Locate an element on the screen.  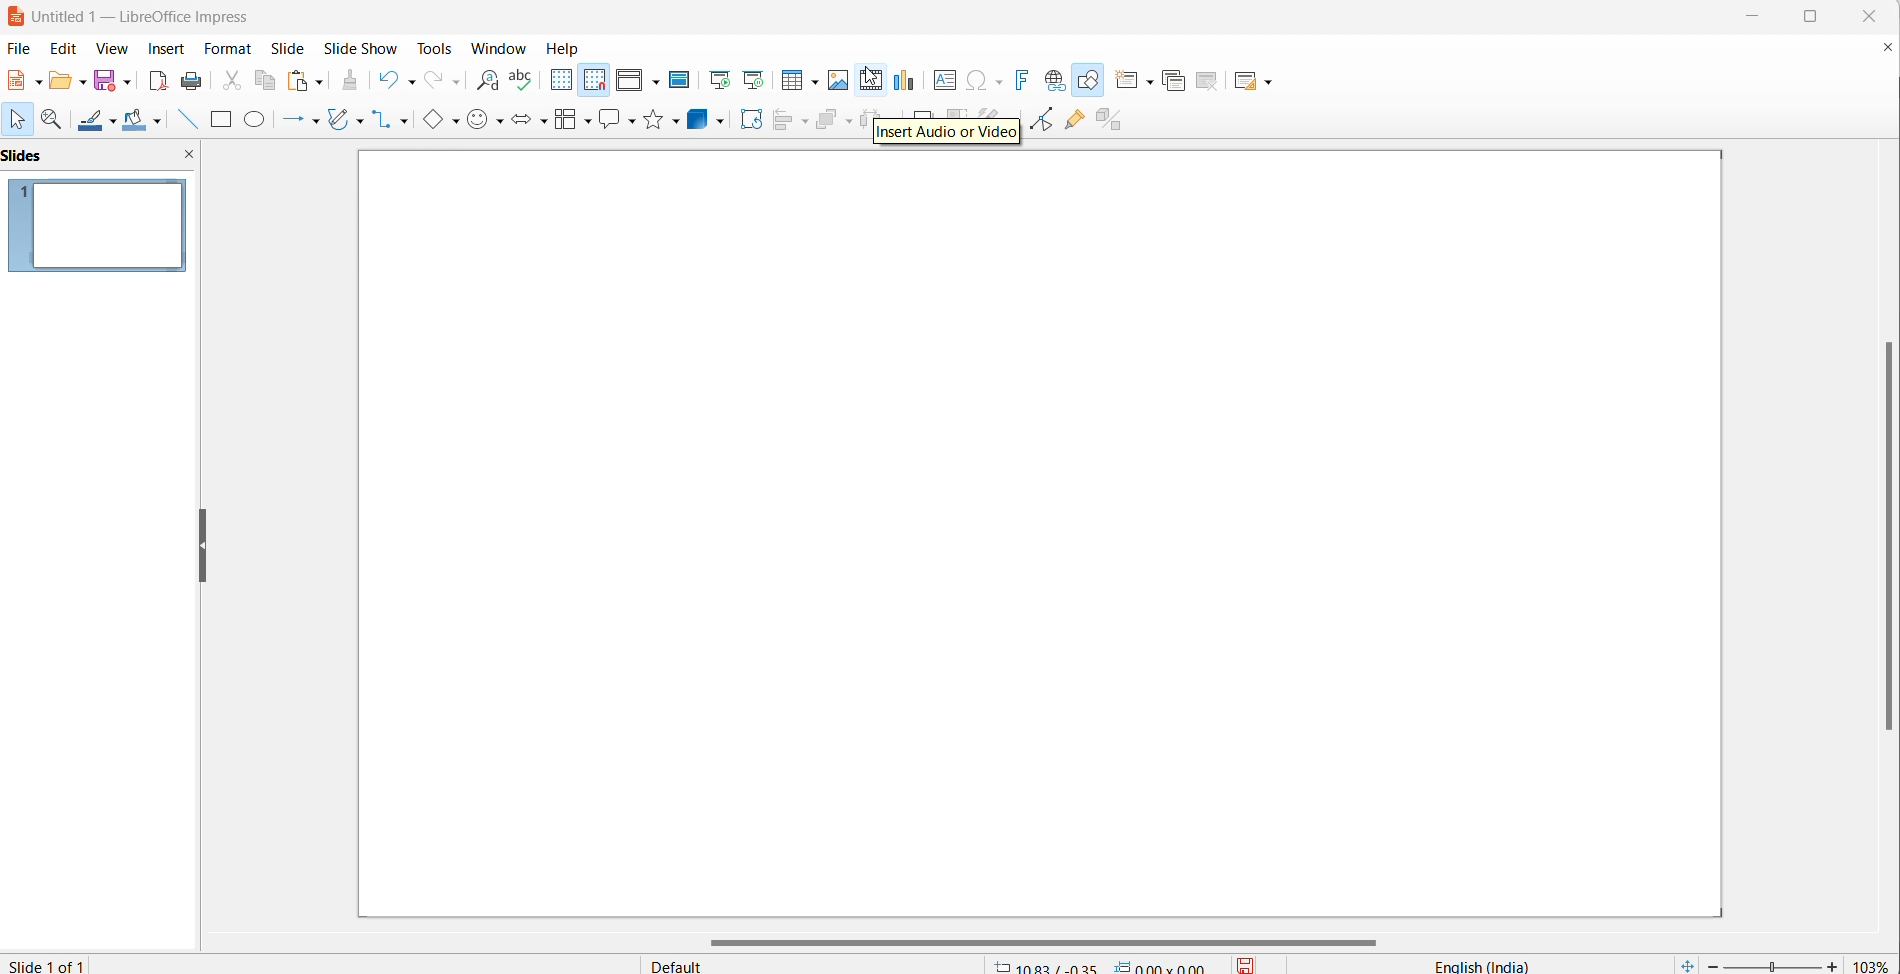
insert chart is located at coordinates (906, 79).